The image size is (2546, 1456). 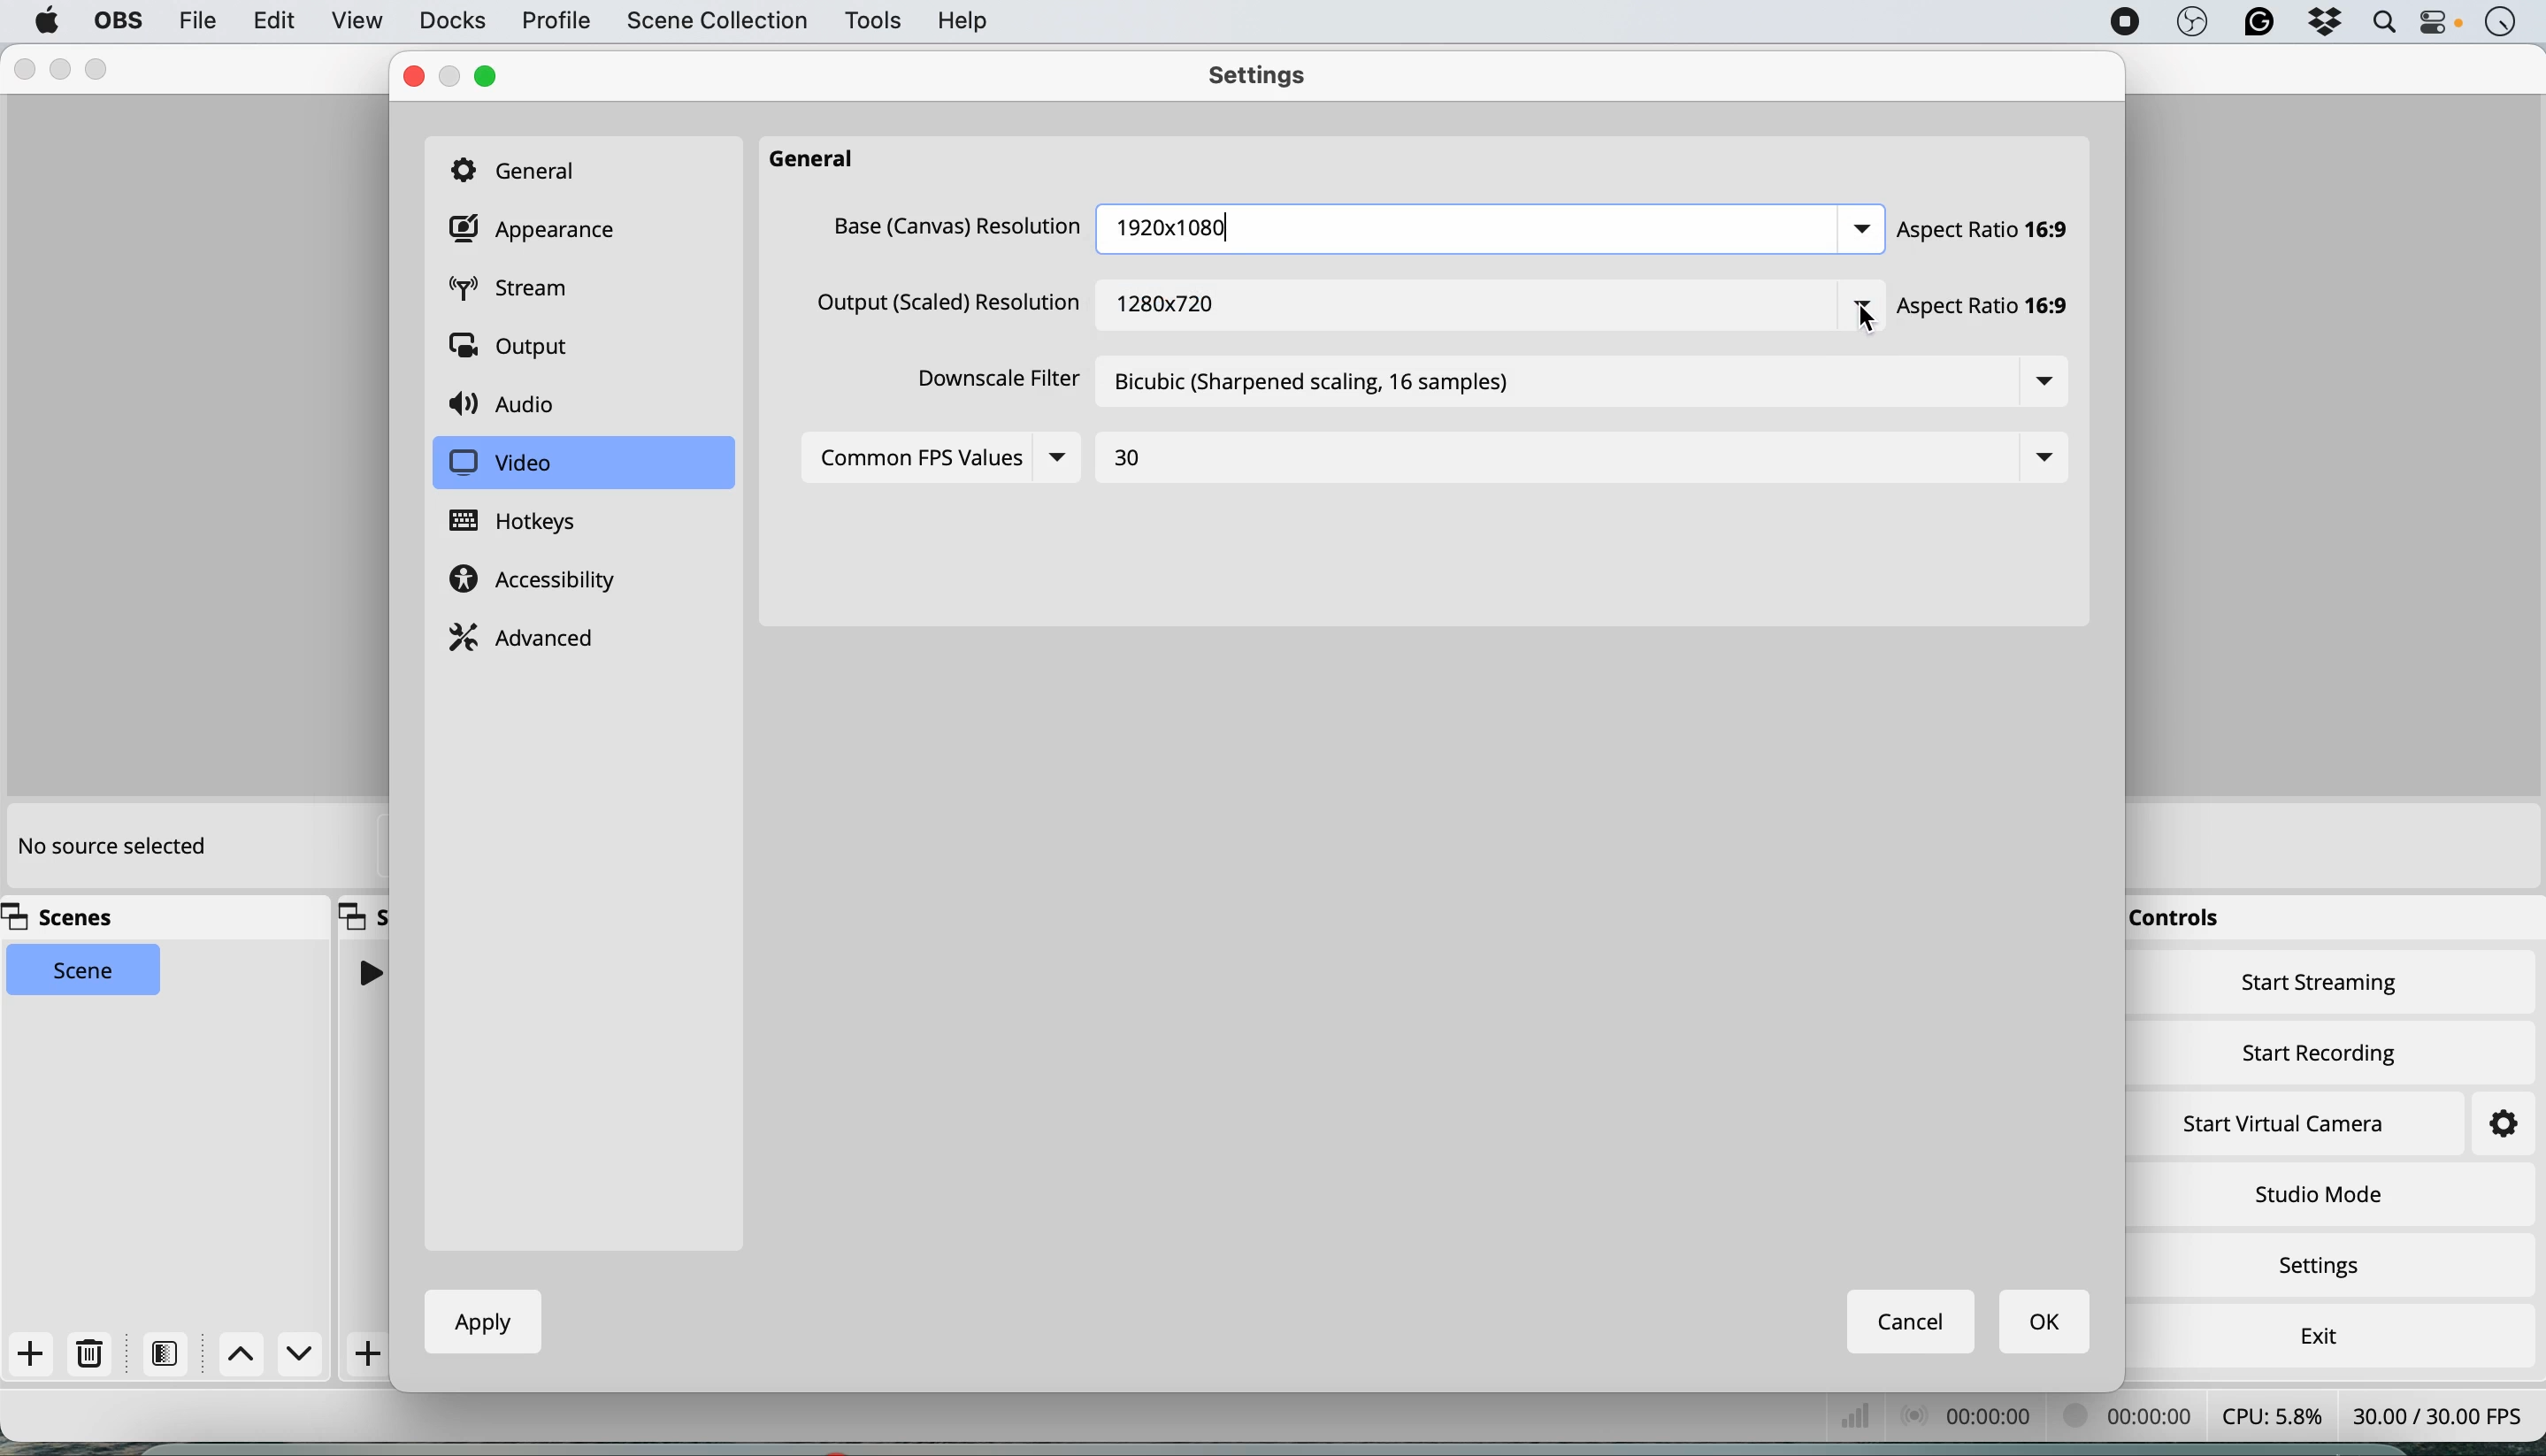 What do you see at coordinates (115, 21) in the screenshot?
I see `obs` at bounding box center [115, 21].